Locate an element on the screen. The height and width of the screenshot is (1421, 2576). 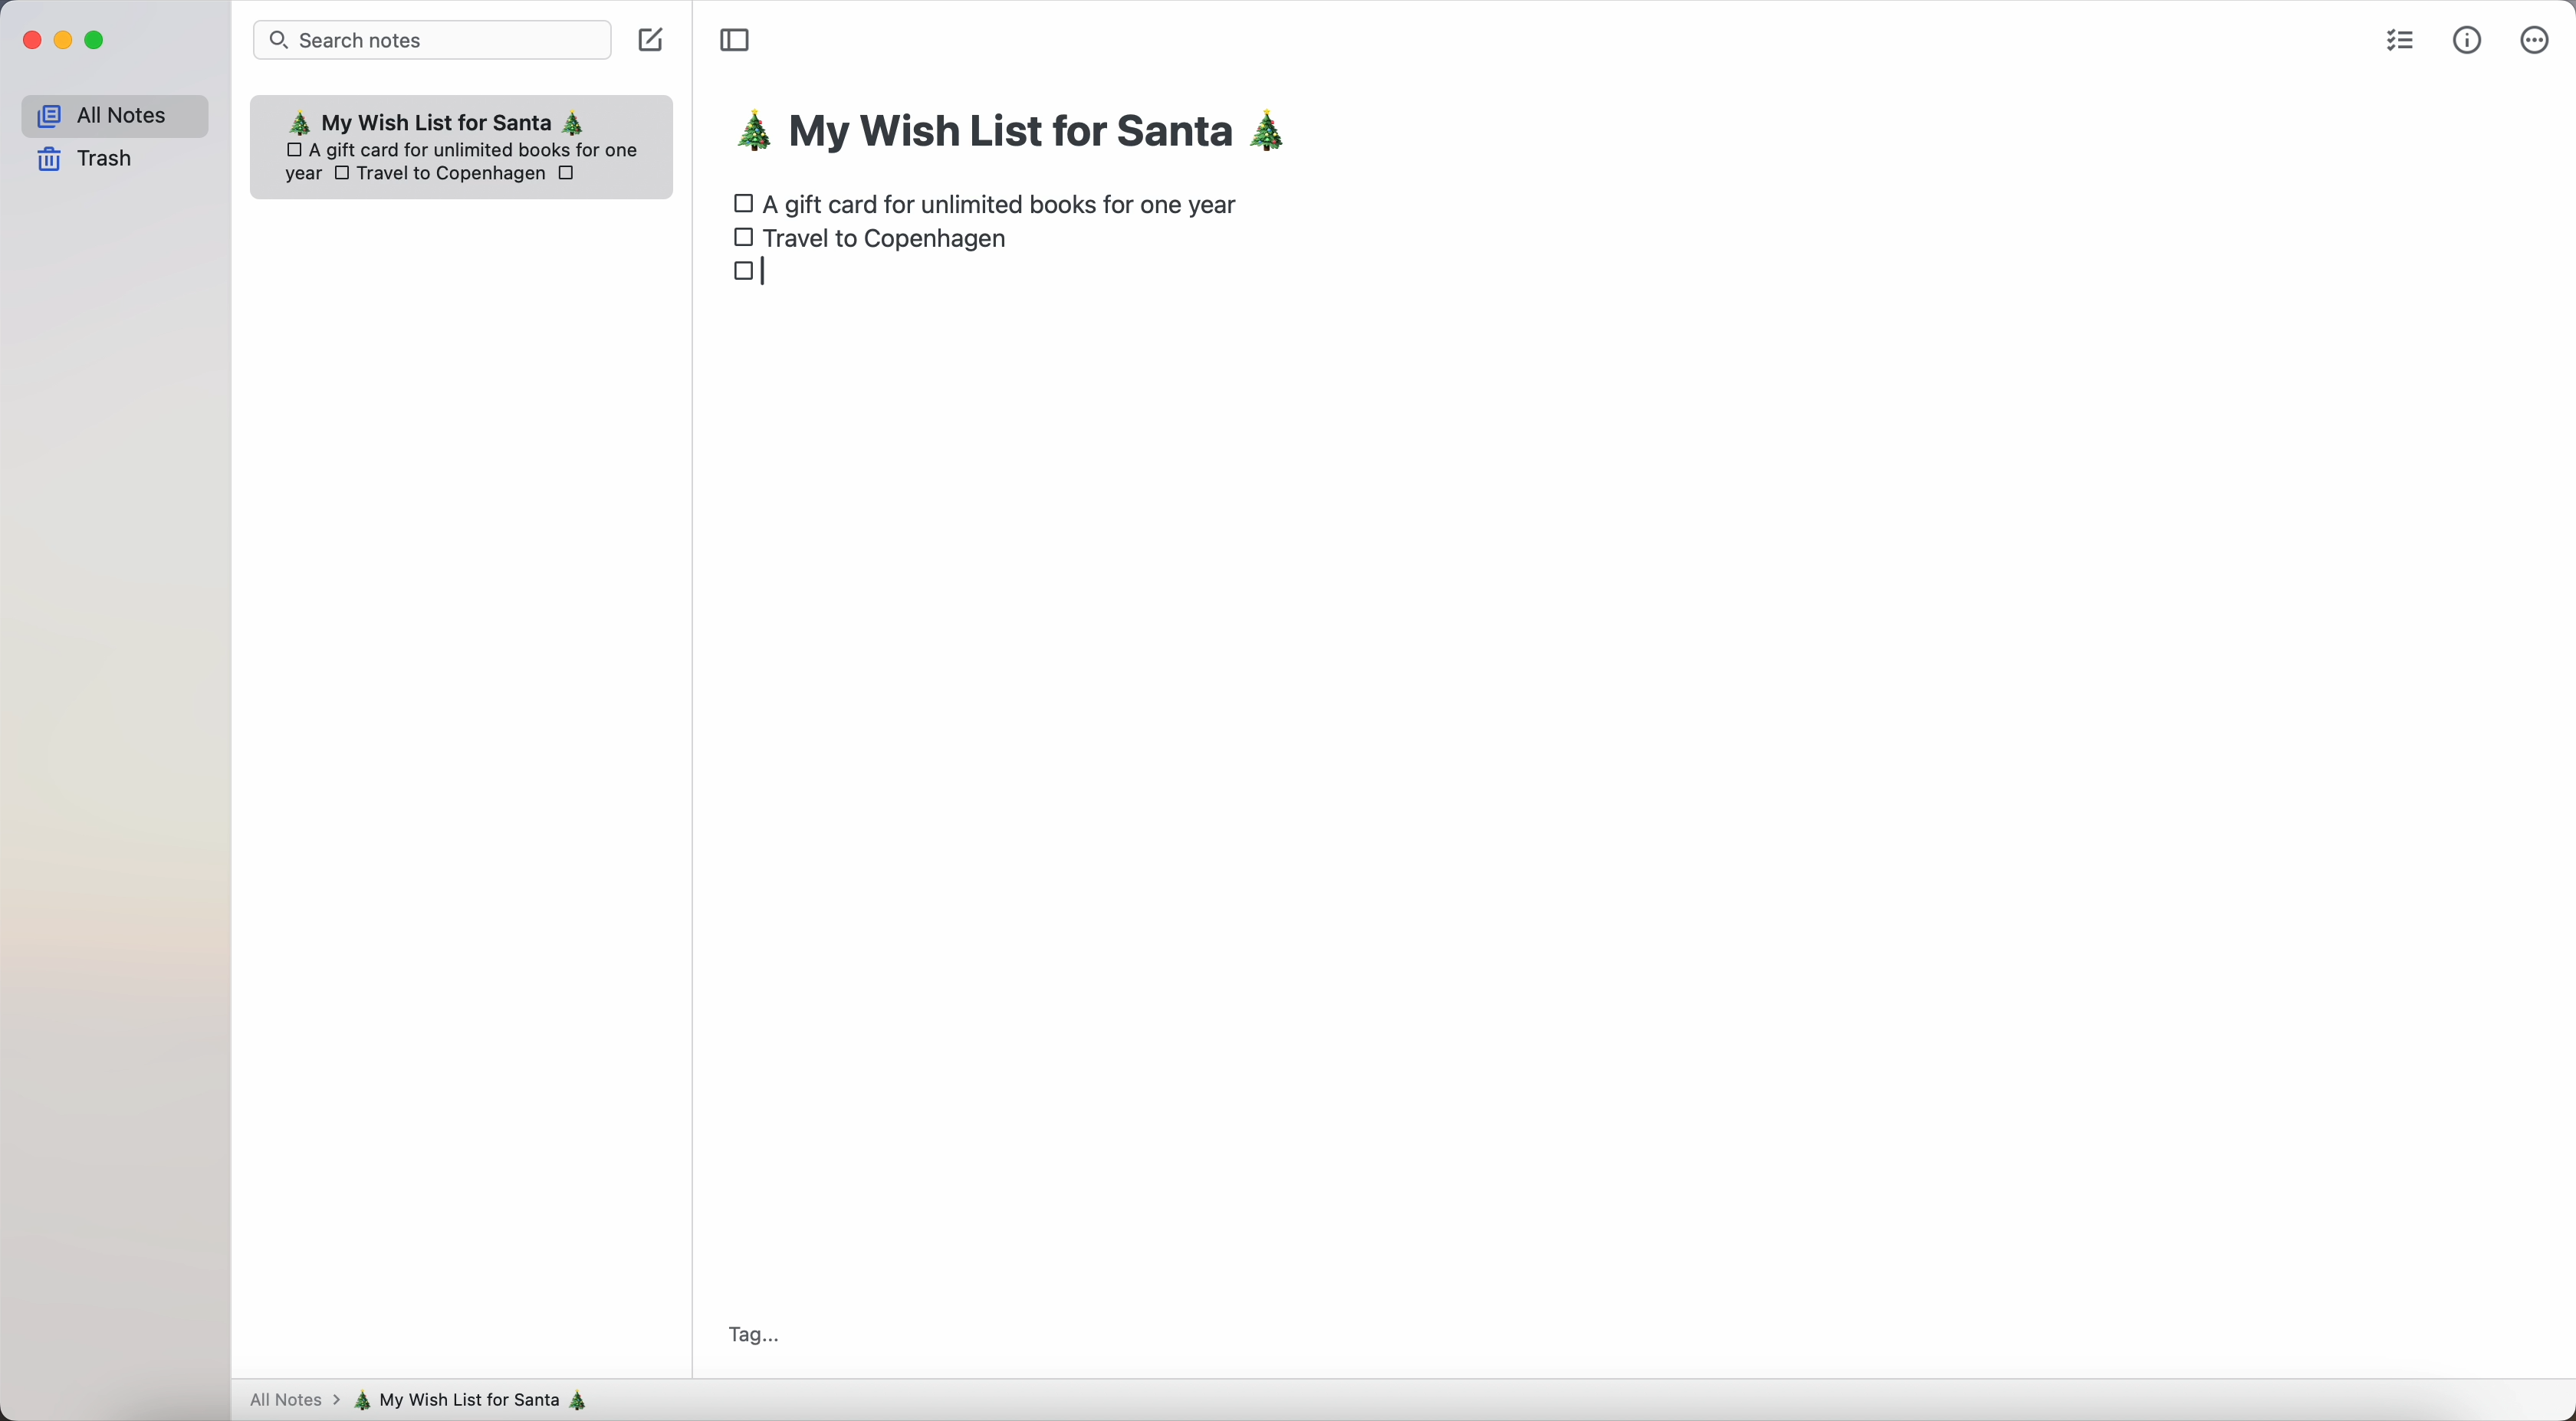
A gift card for unlimited books for one year Travel to Copenhagen is located at coordinates (460, 165).